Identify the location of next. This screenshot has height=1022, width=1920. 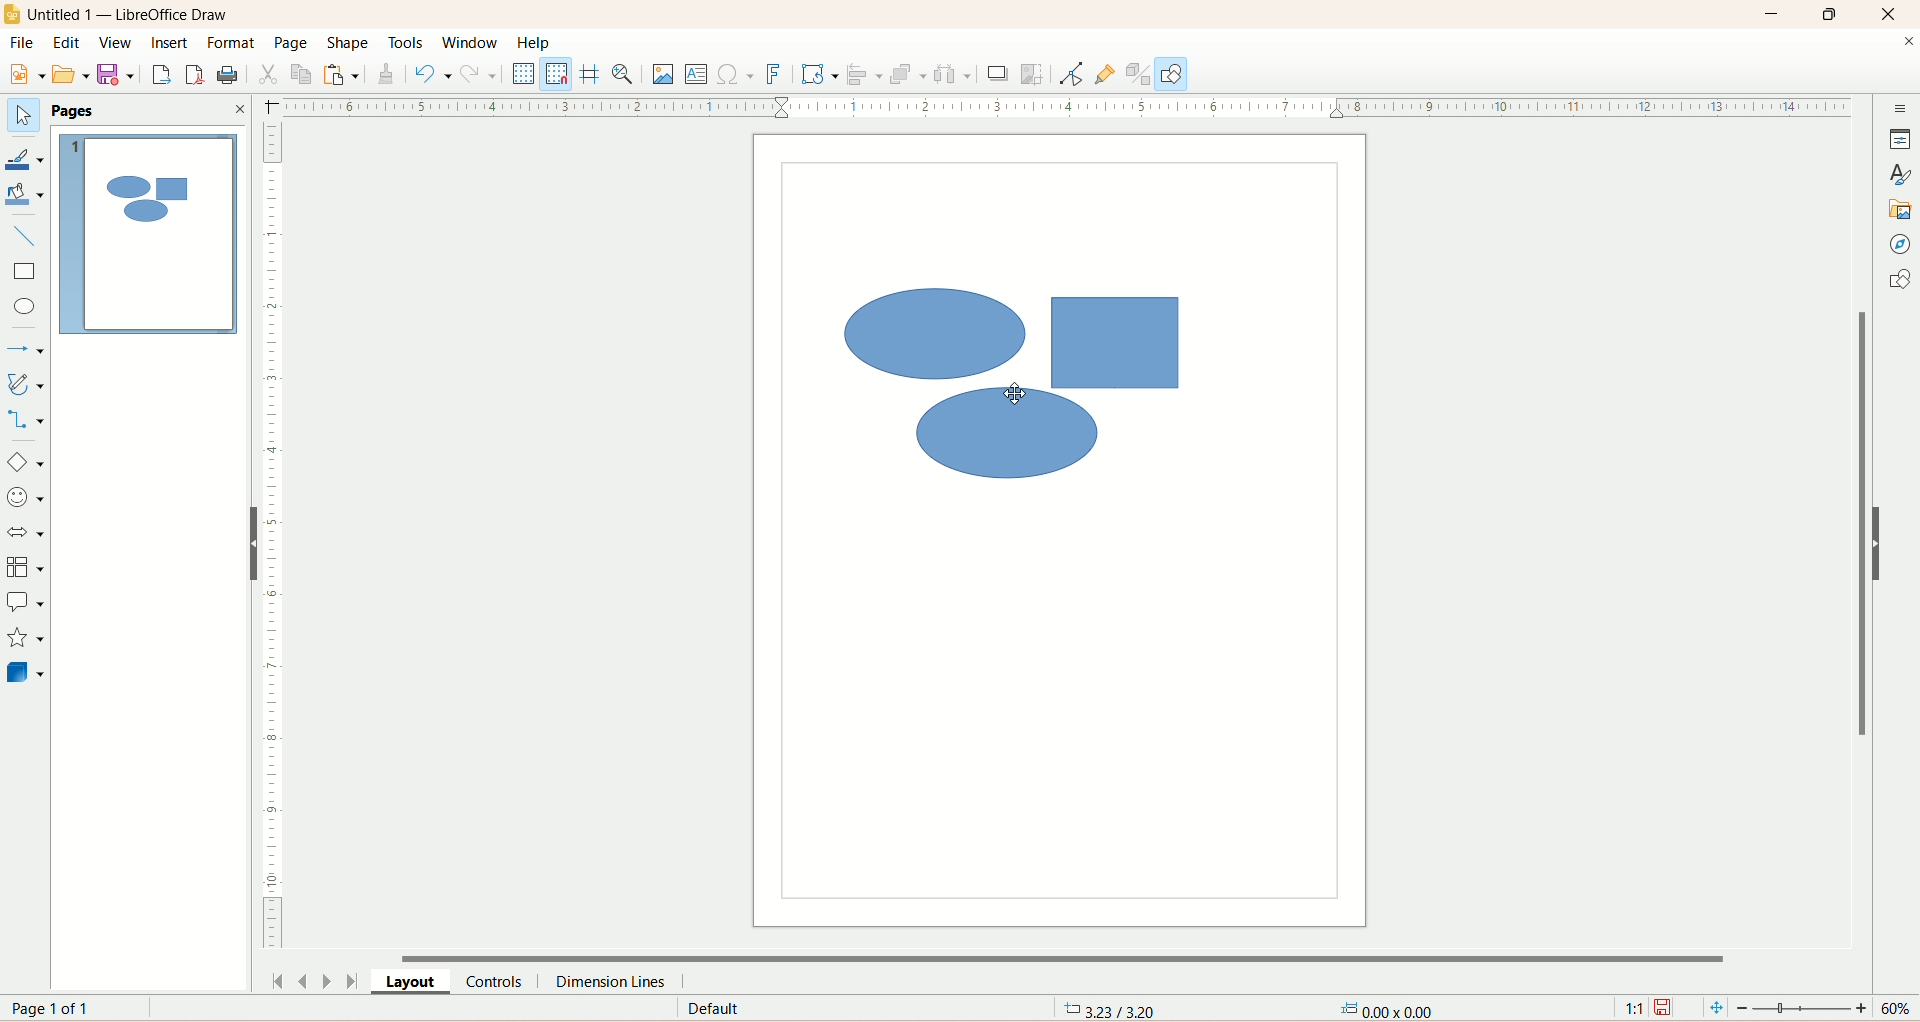
(329, 982).